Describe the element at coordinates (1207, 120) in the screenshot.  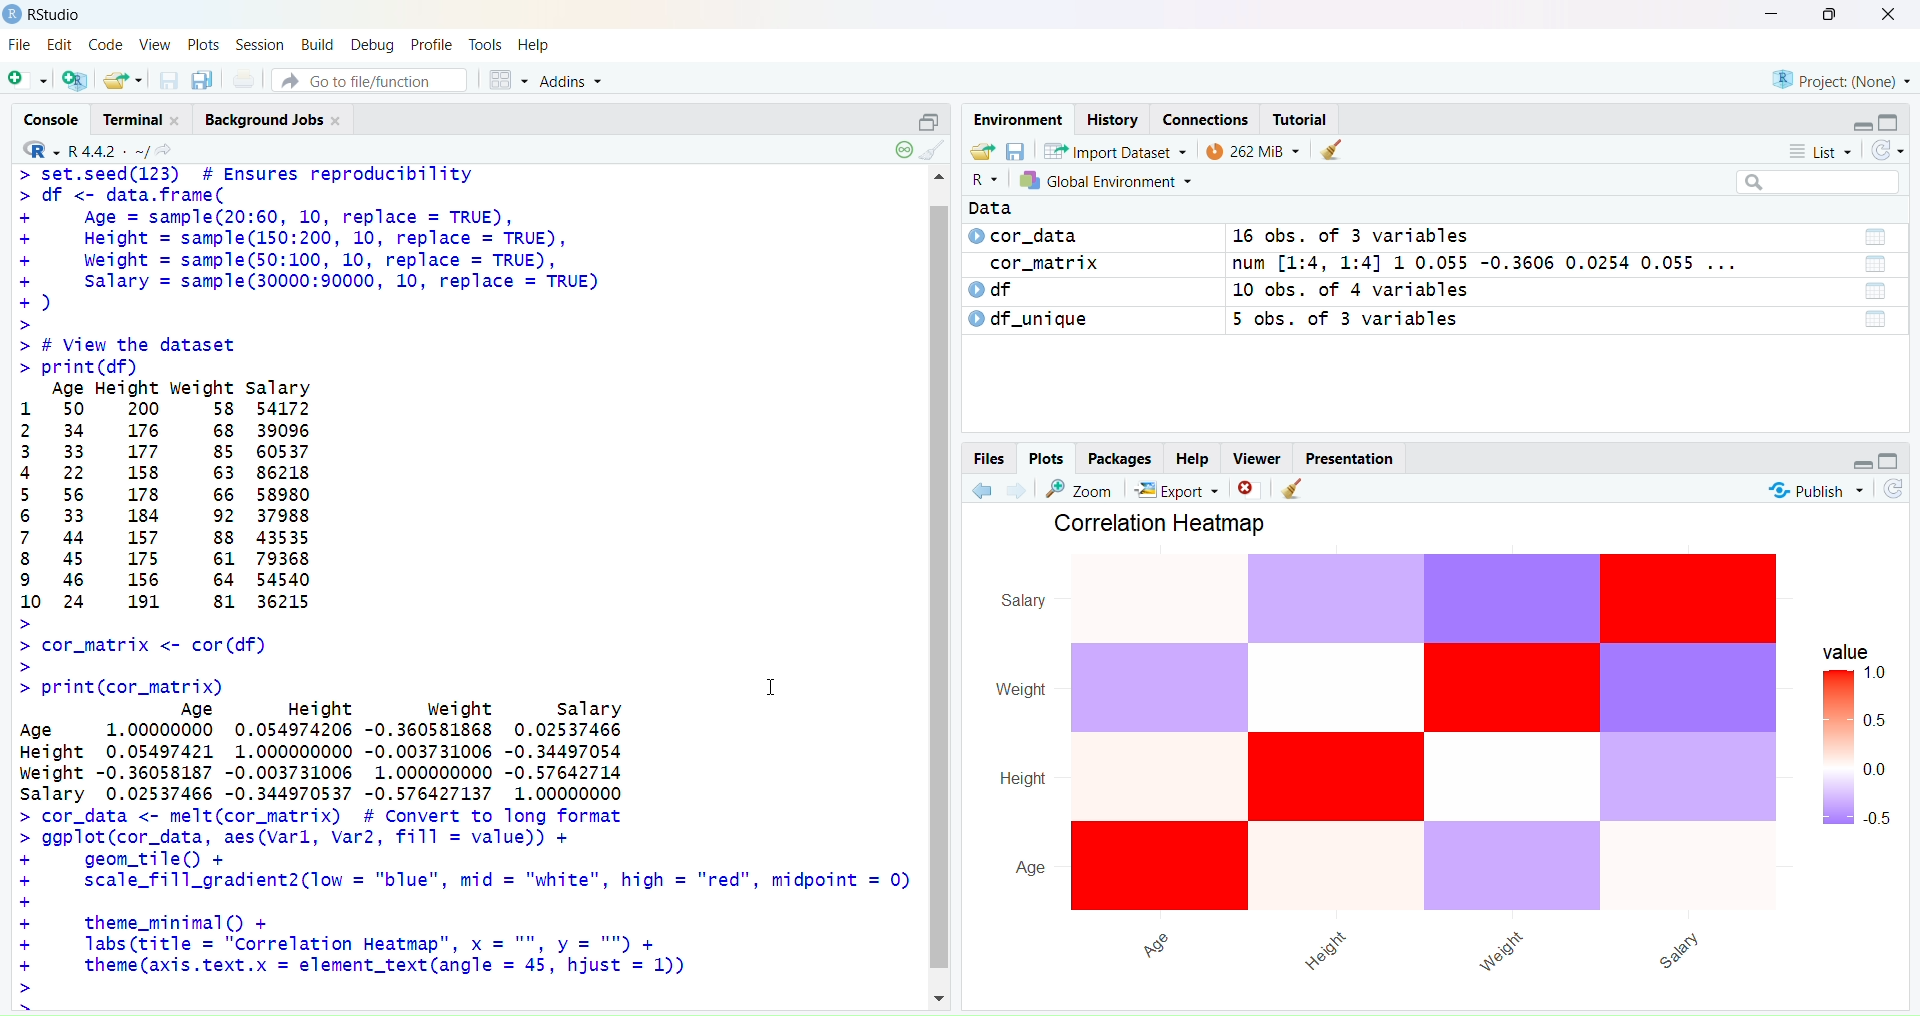
I see `Corrections` at that location.